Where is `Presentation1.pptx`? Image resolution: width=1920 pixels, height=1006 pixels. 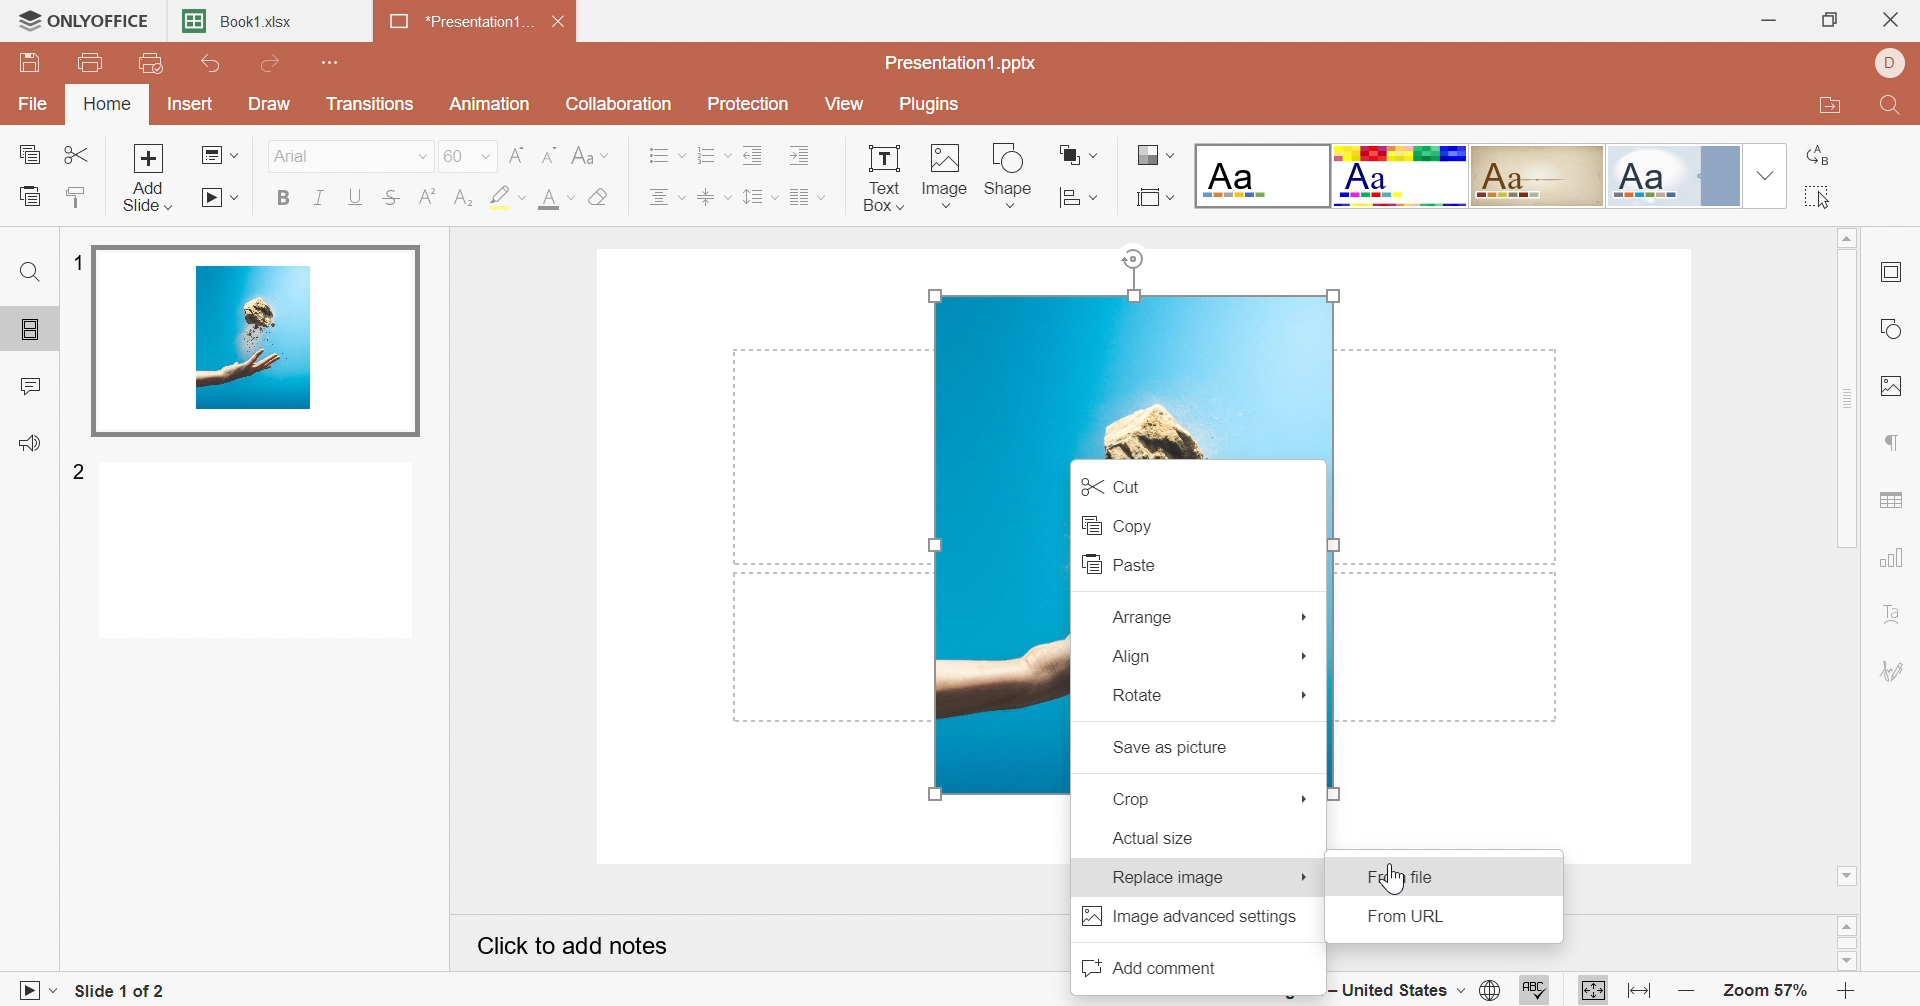 Presentation1.pptx is located at coordinates (964, 63).